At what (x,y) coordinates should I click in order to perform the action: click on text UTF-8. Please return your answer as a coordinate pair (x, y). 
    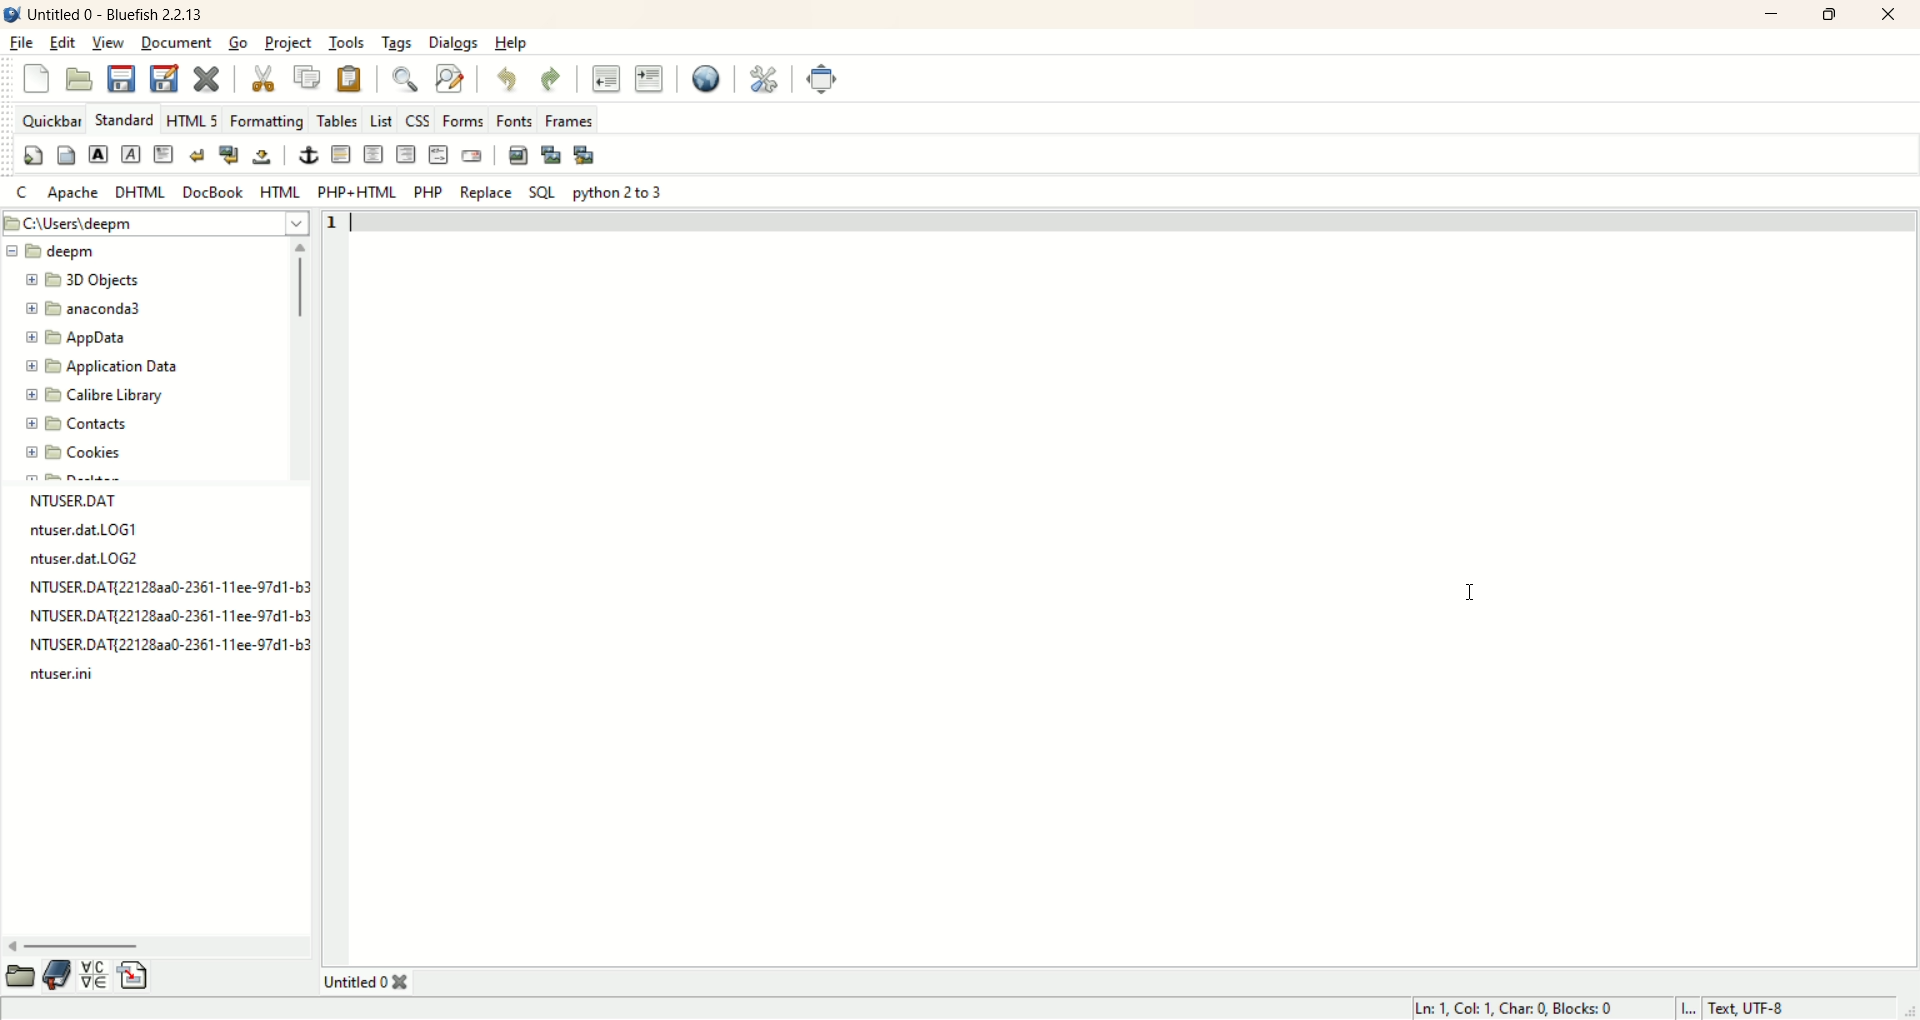
    Looking at the image, I should click on (1753, 1007).